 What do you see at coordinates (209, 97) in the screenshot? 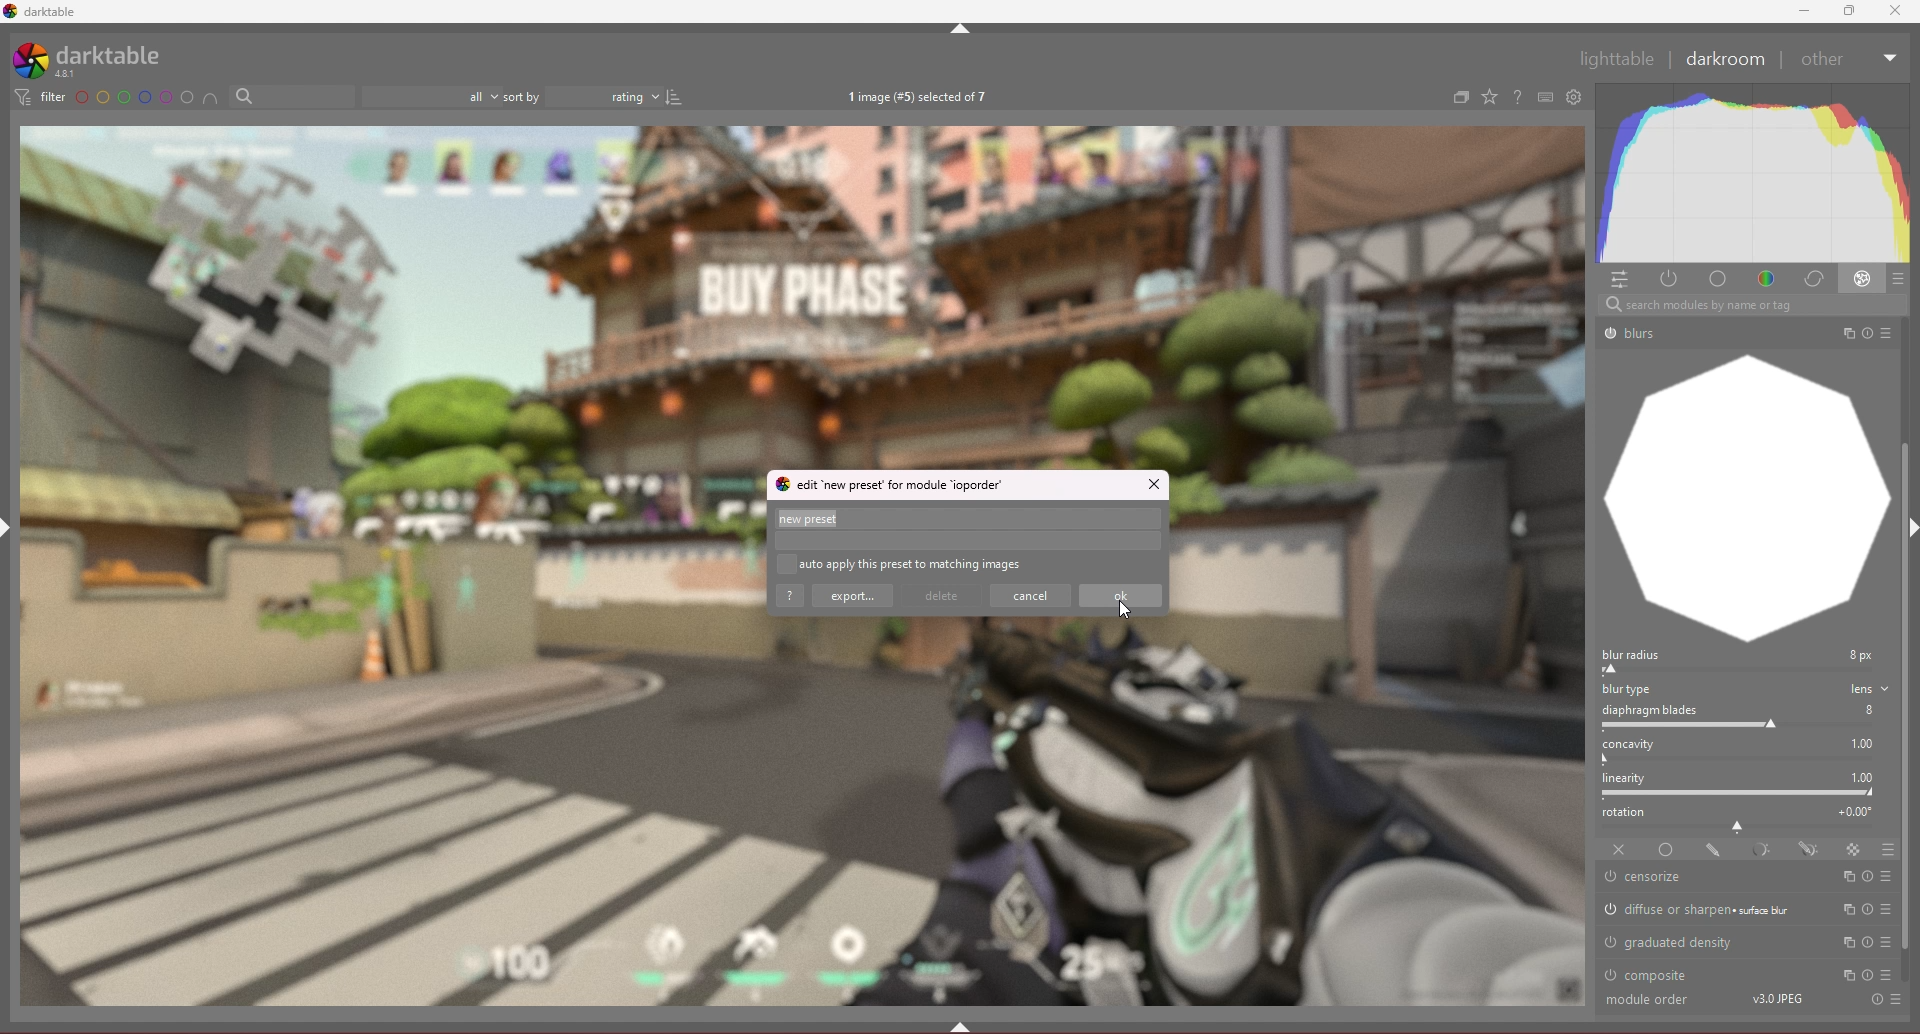
I see `include color label` at bounding box center [209, 97].